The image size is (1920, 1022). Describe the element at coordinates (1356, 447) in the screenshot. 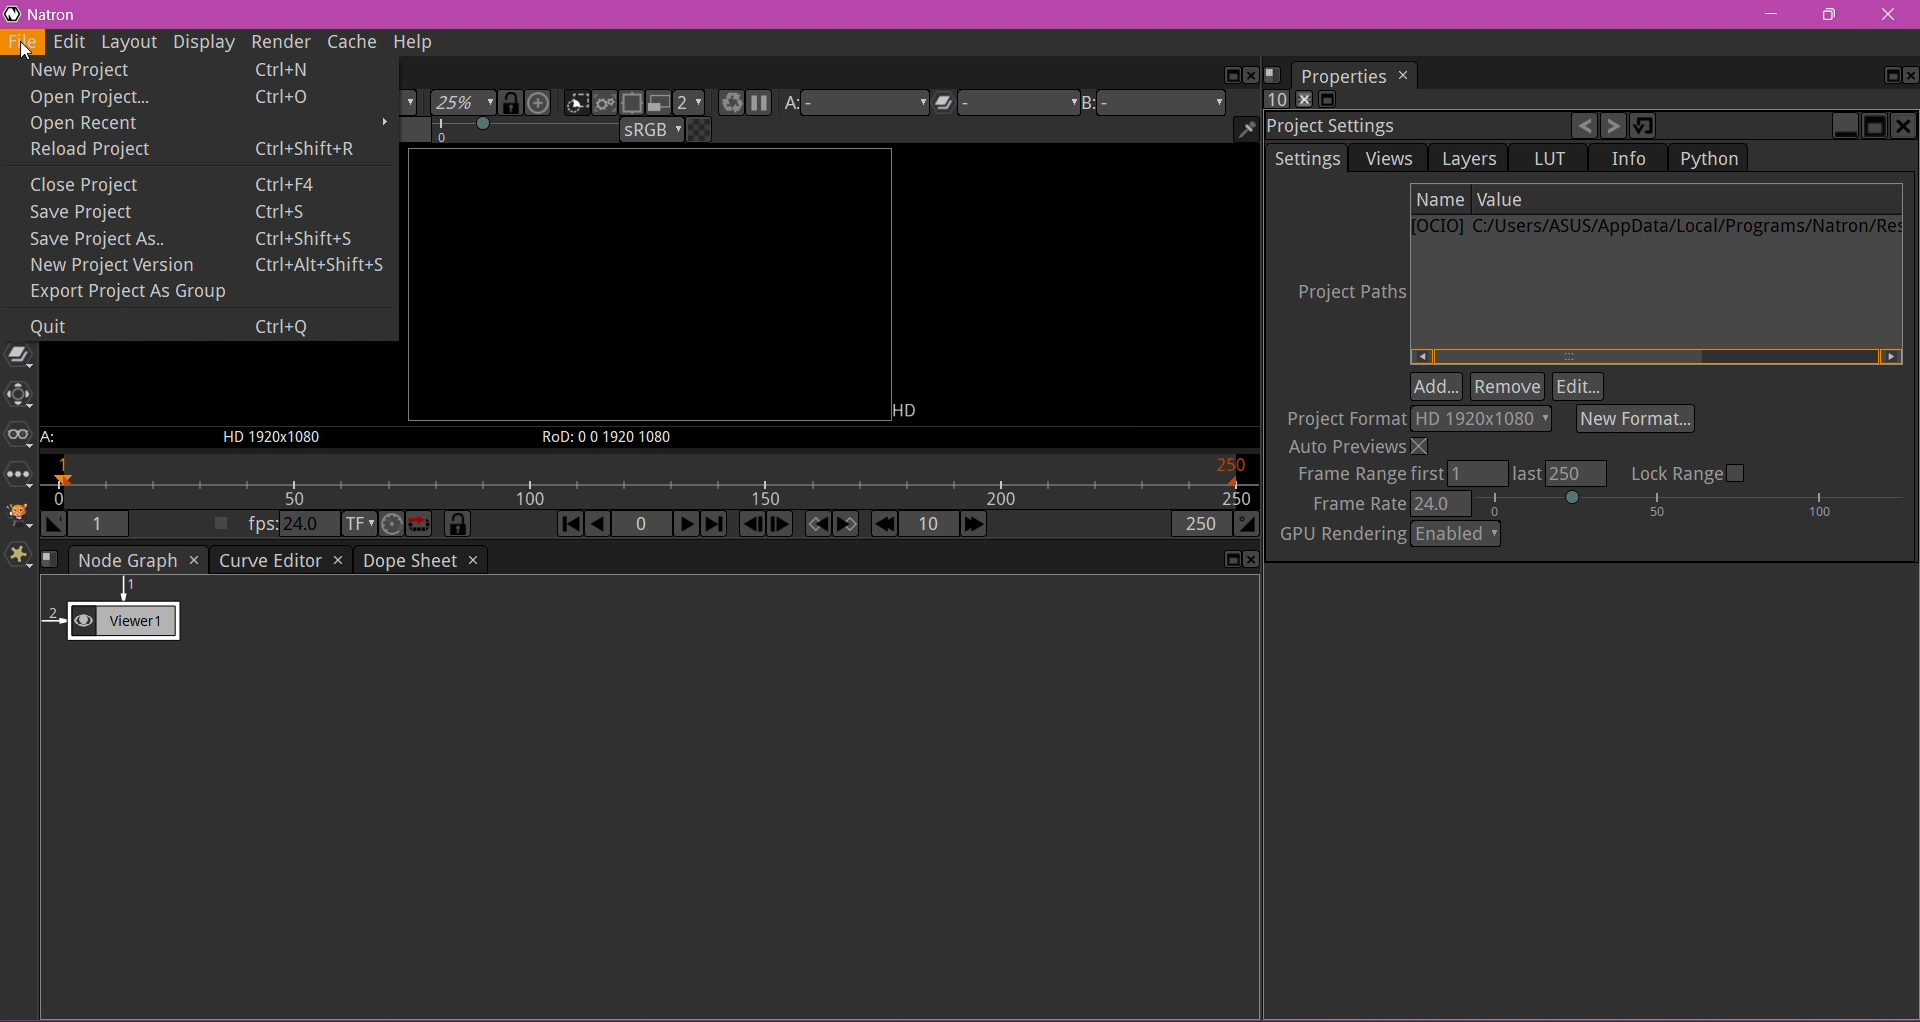

I see `Auto Previews - enable/disable` at that location.